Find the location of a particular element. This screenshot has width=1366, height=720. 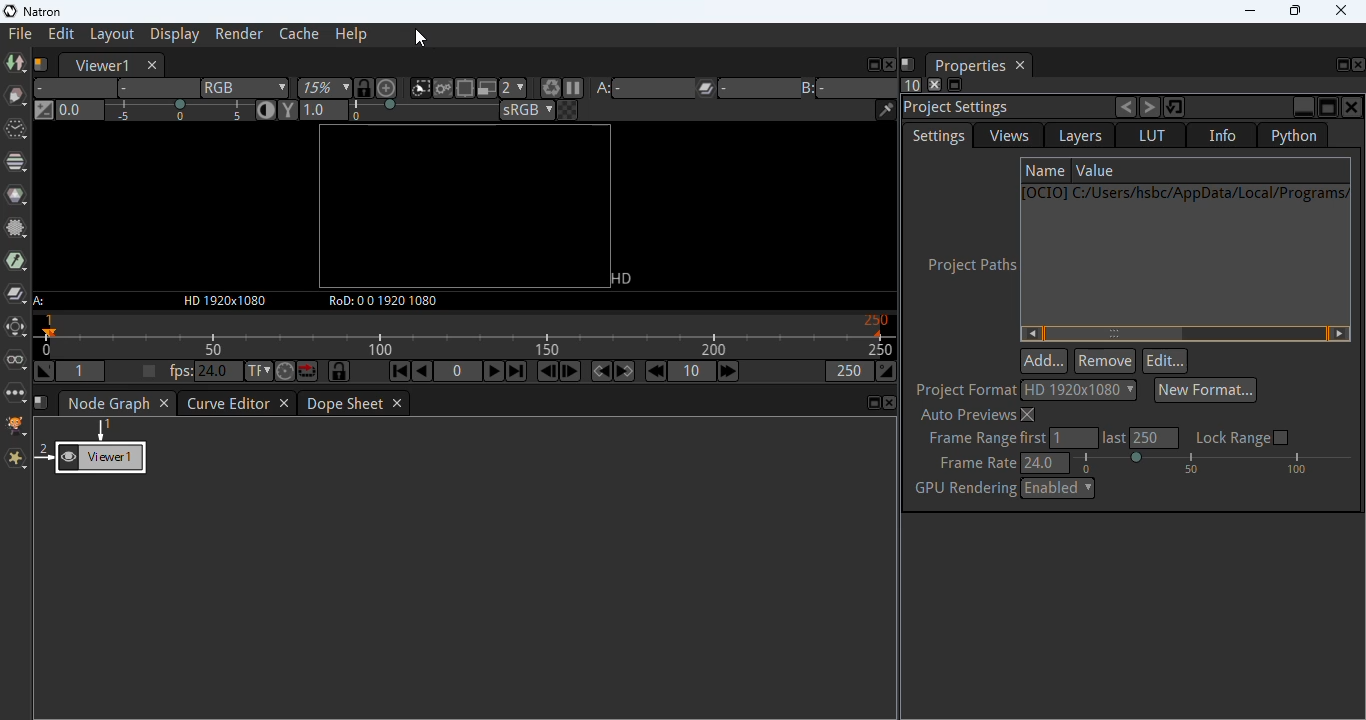

viewer1 is located at coordinates (102, 458).